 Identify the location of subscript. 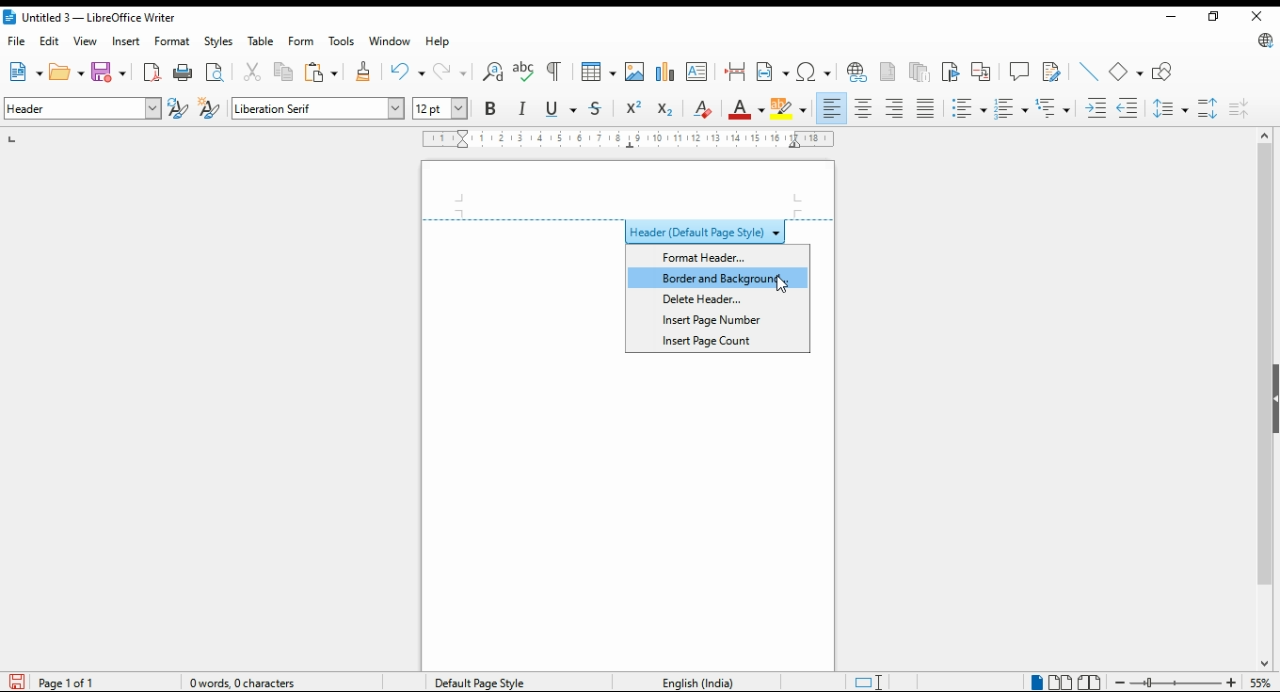
(665, 110).